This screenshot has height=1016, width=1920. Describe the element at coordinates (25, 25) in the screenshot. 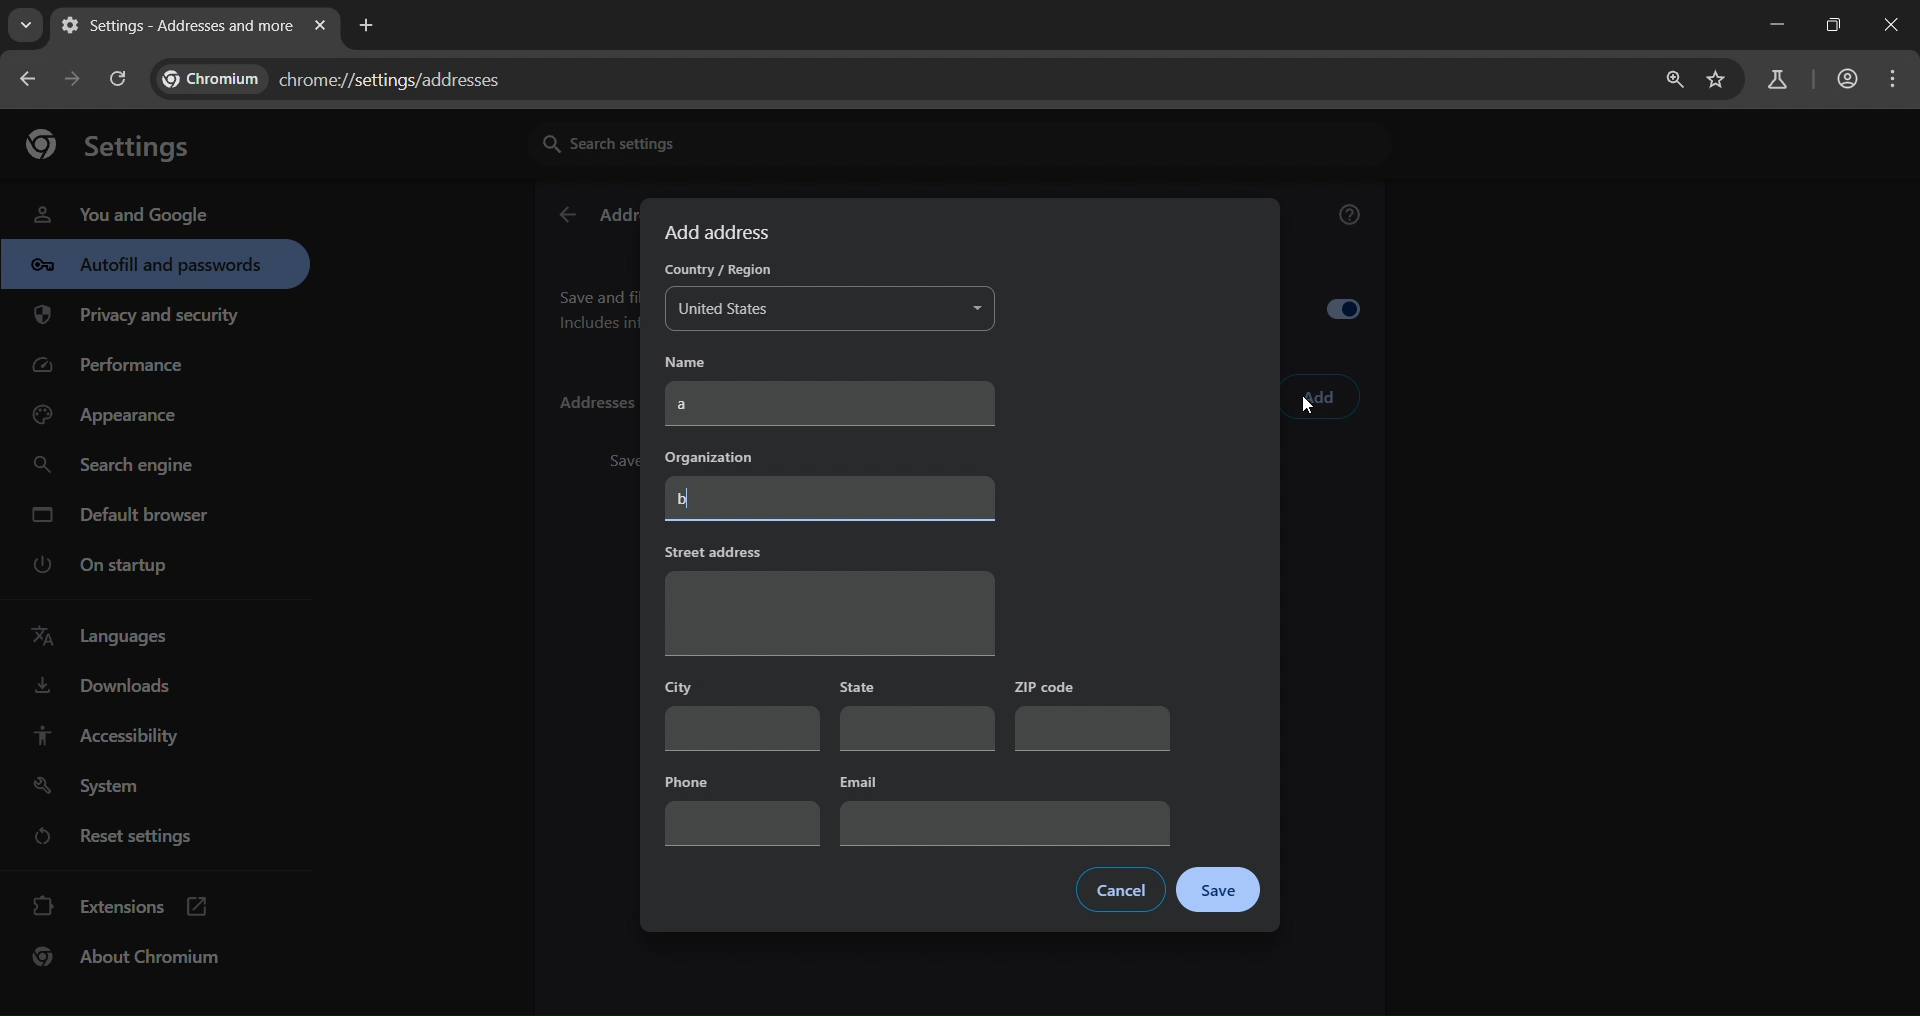

I see `search  tabs` at that location.